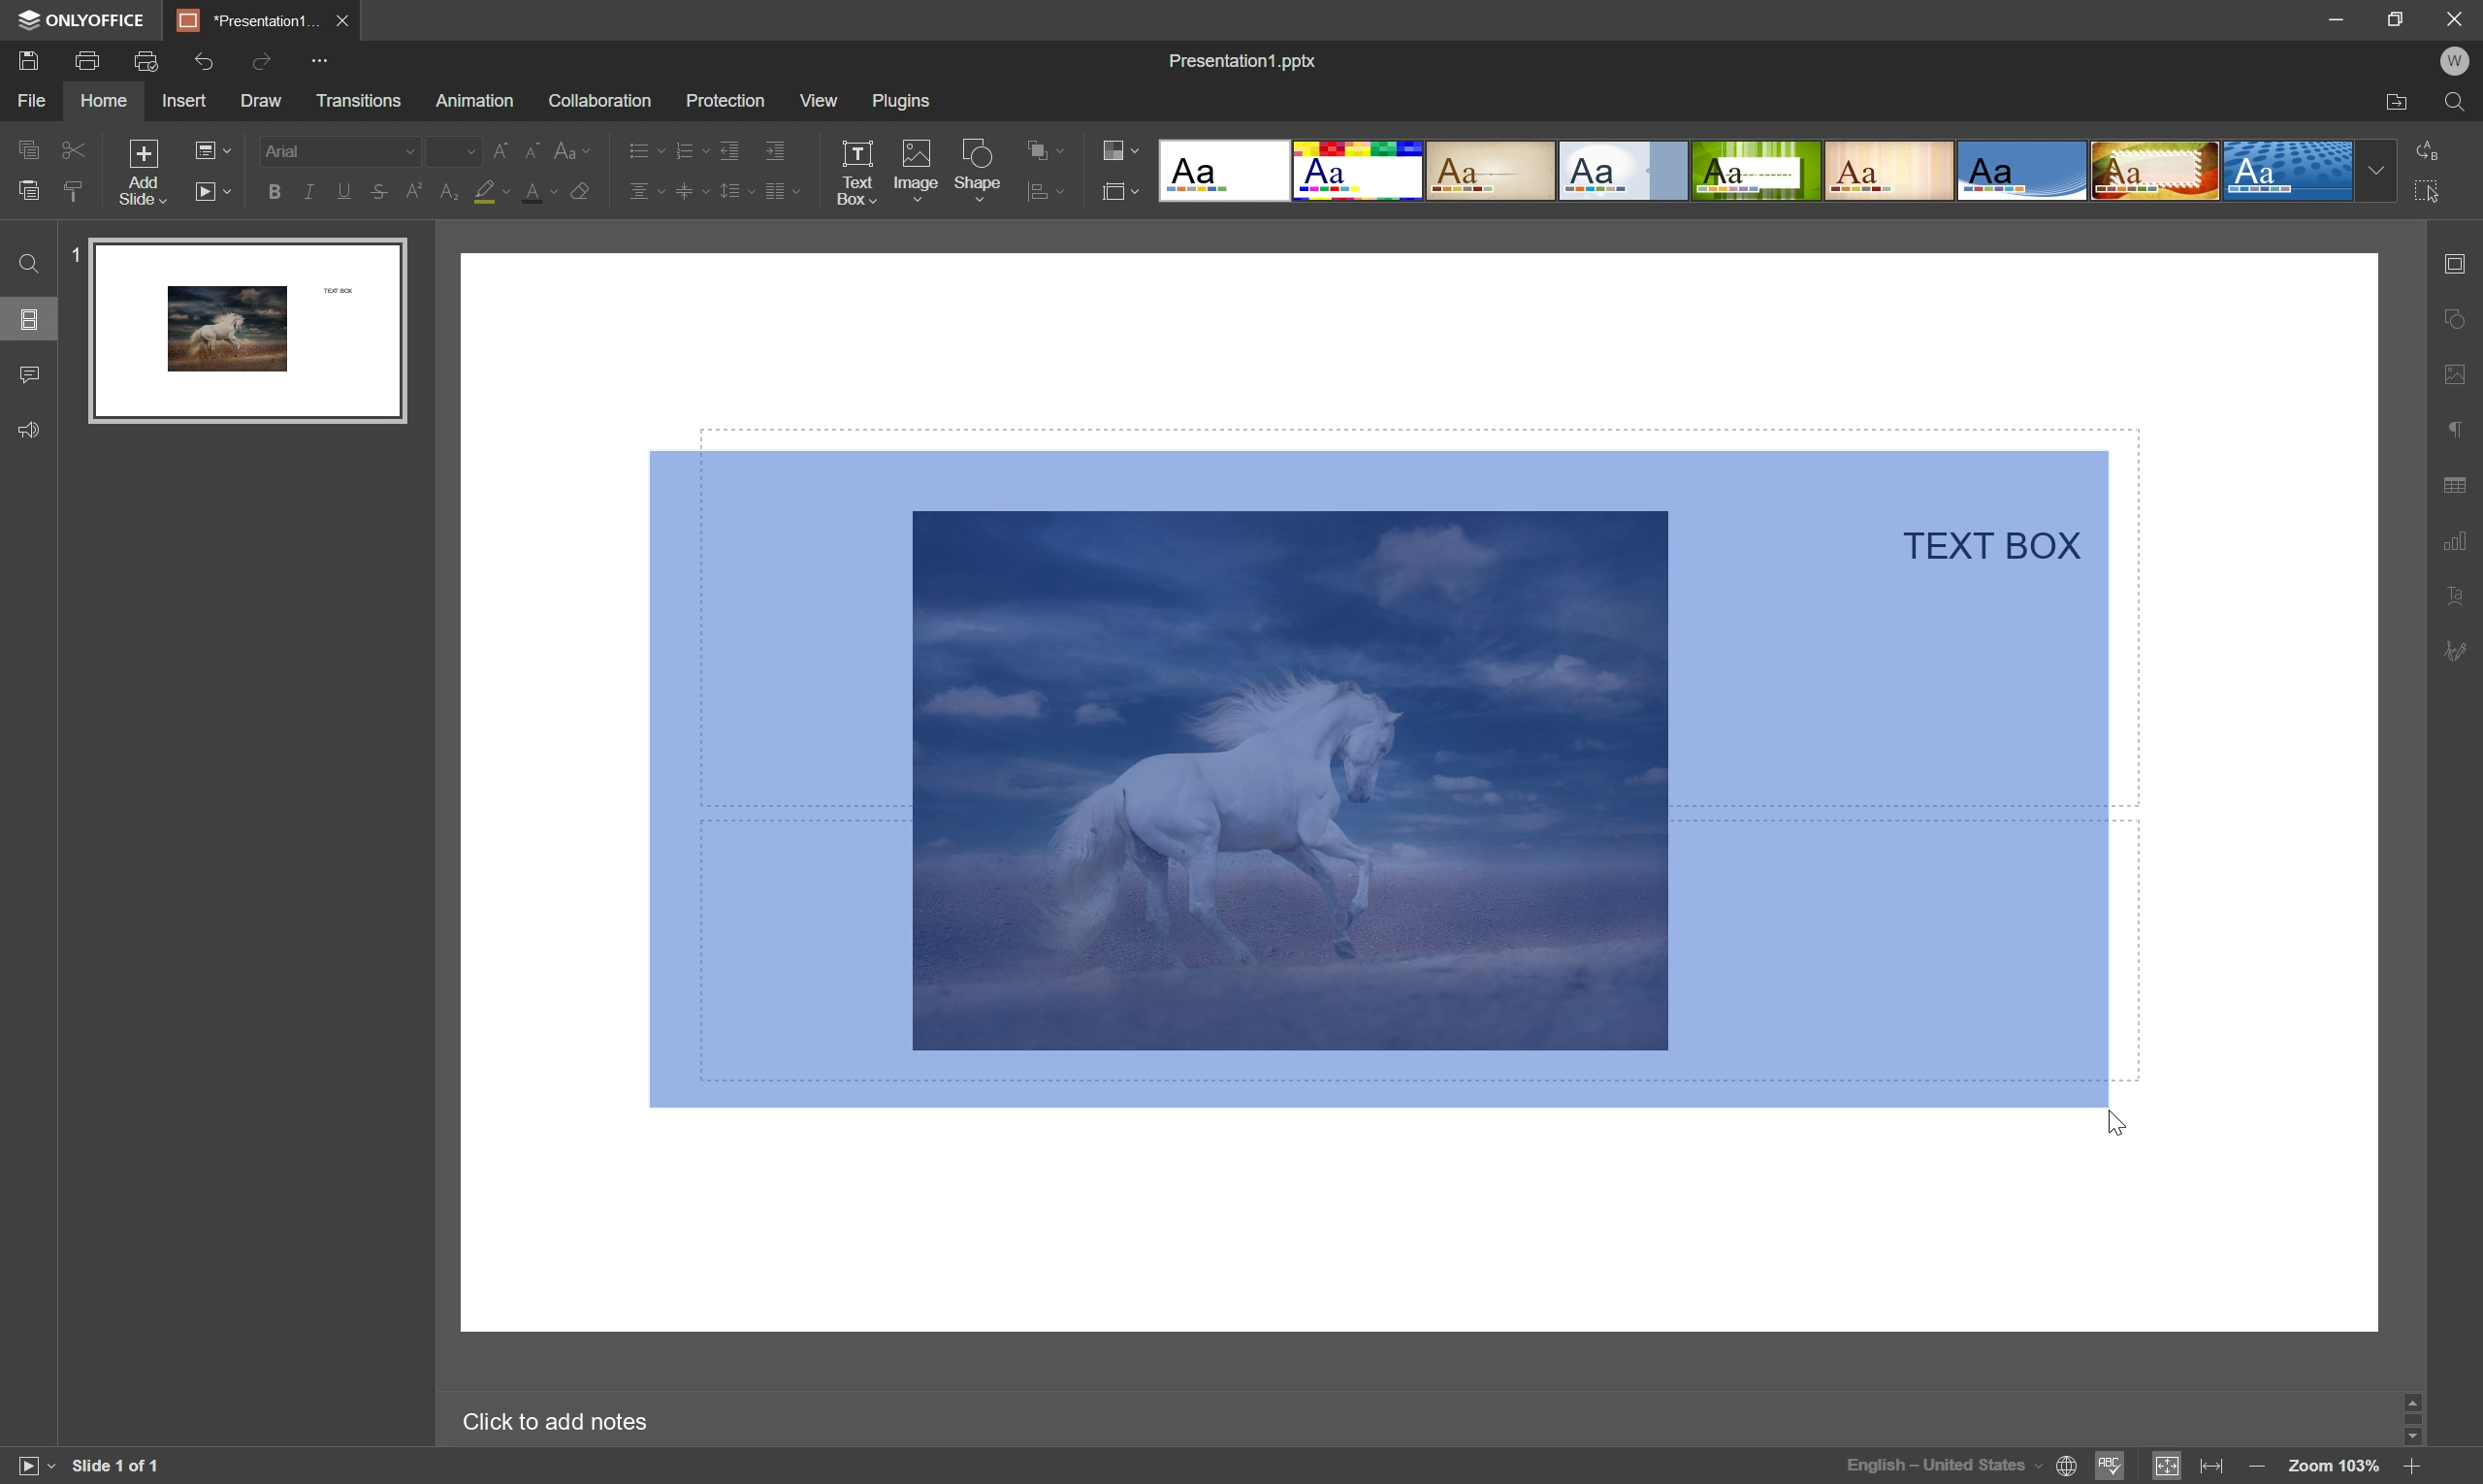  Describe the element at coordinates (782, 191) in the screenshot. I see `insert columns` at that location.